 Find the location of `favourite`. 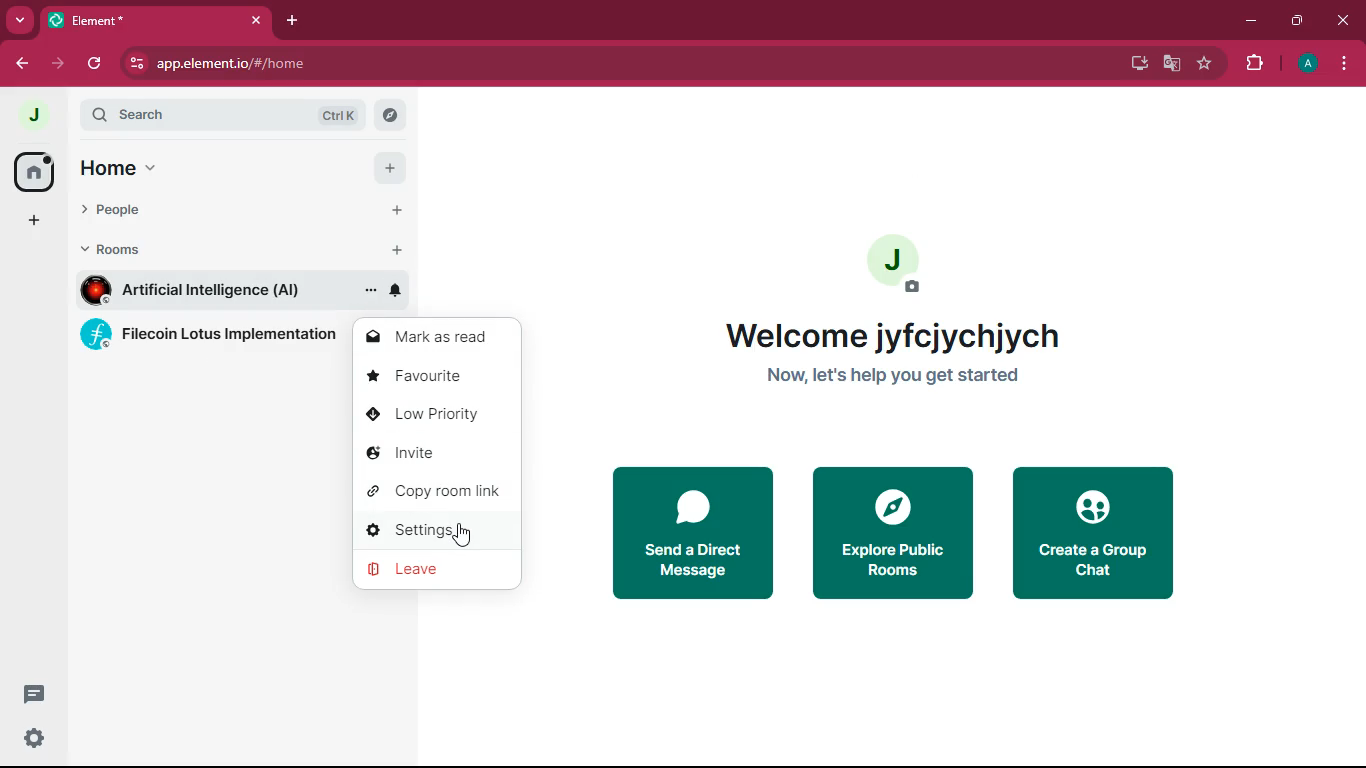

favourite is located at coordinates (428, 376).